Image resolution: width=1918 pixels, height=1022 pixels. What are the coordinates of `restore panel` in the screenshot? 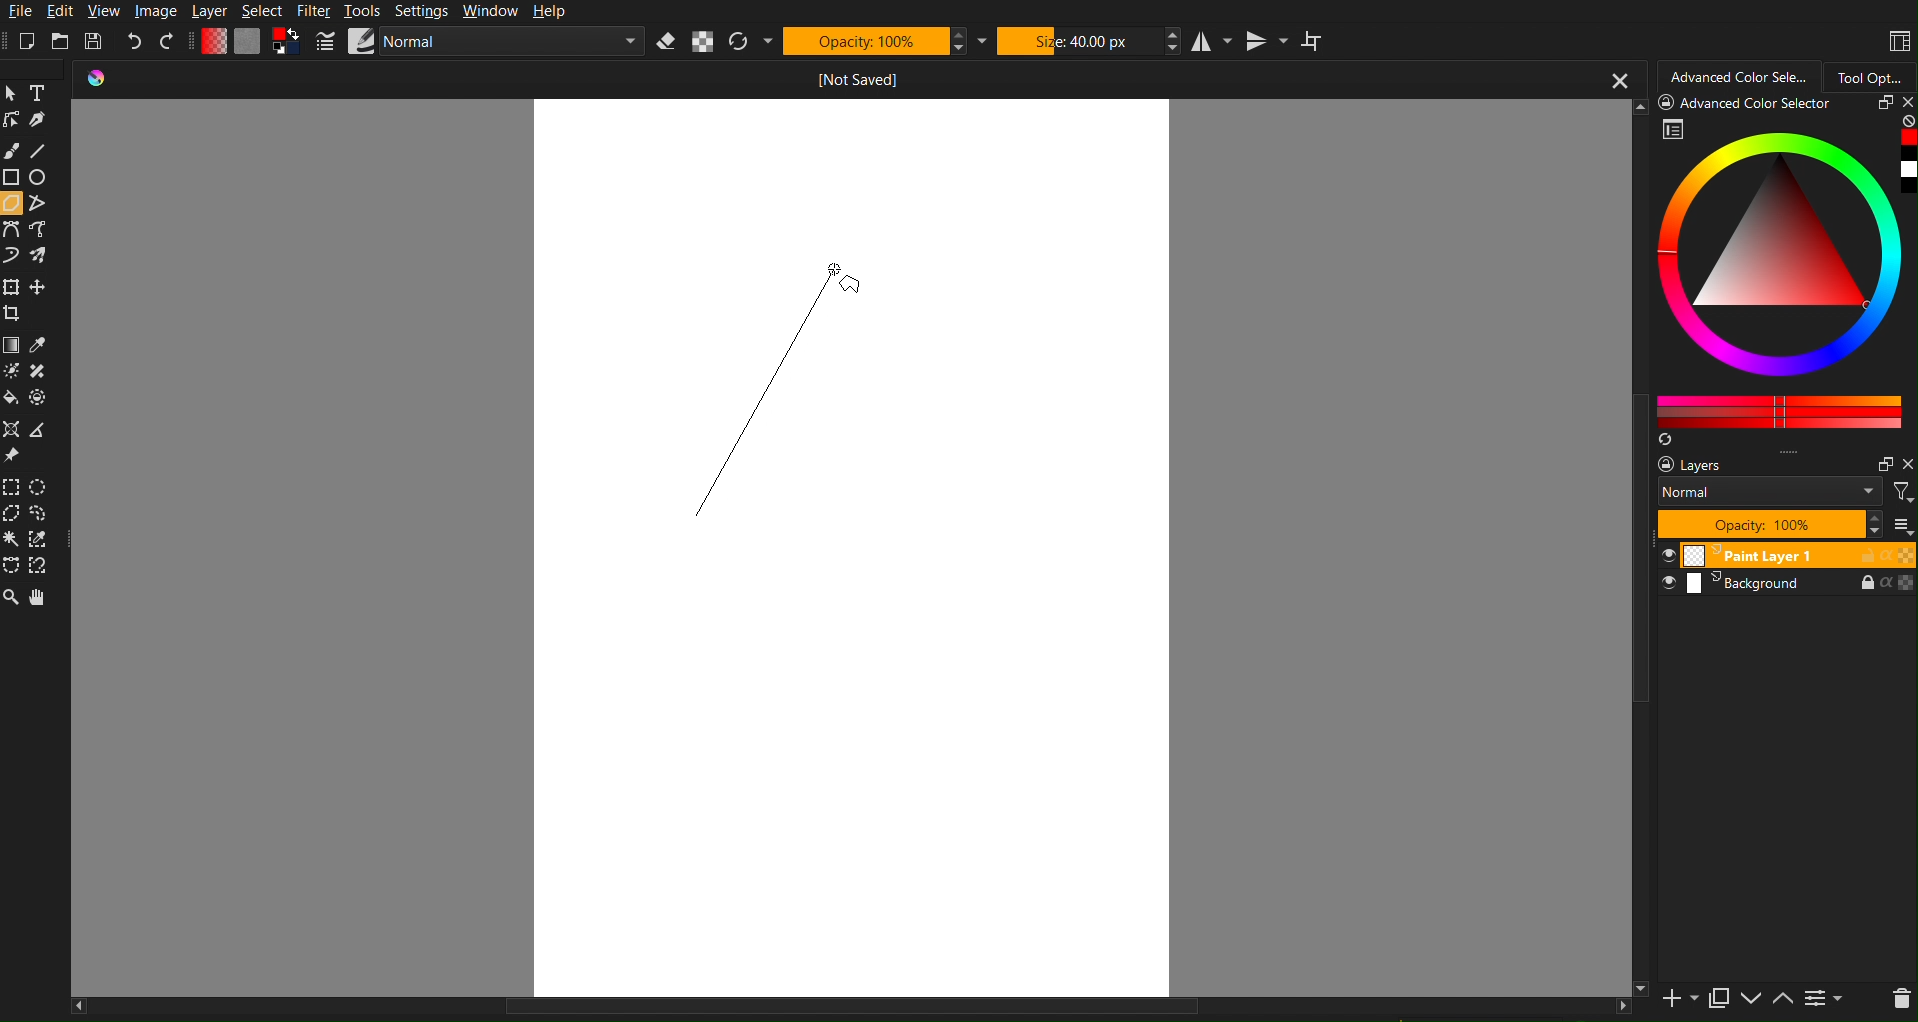 It's located at (1882, 464).